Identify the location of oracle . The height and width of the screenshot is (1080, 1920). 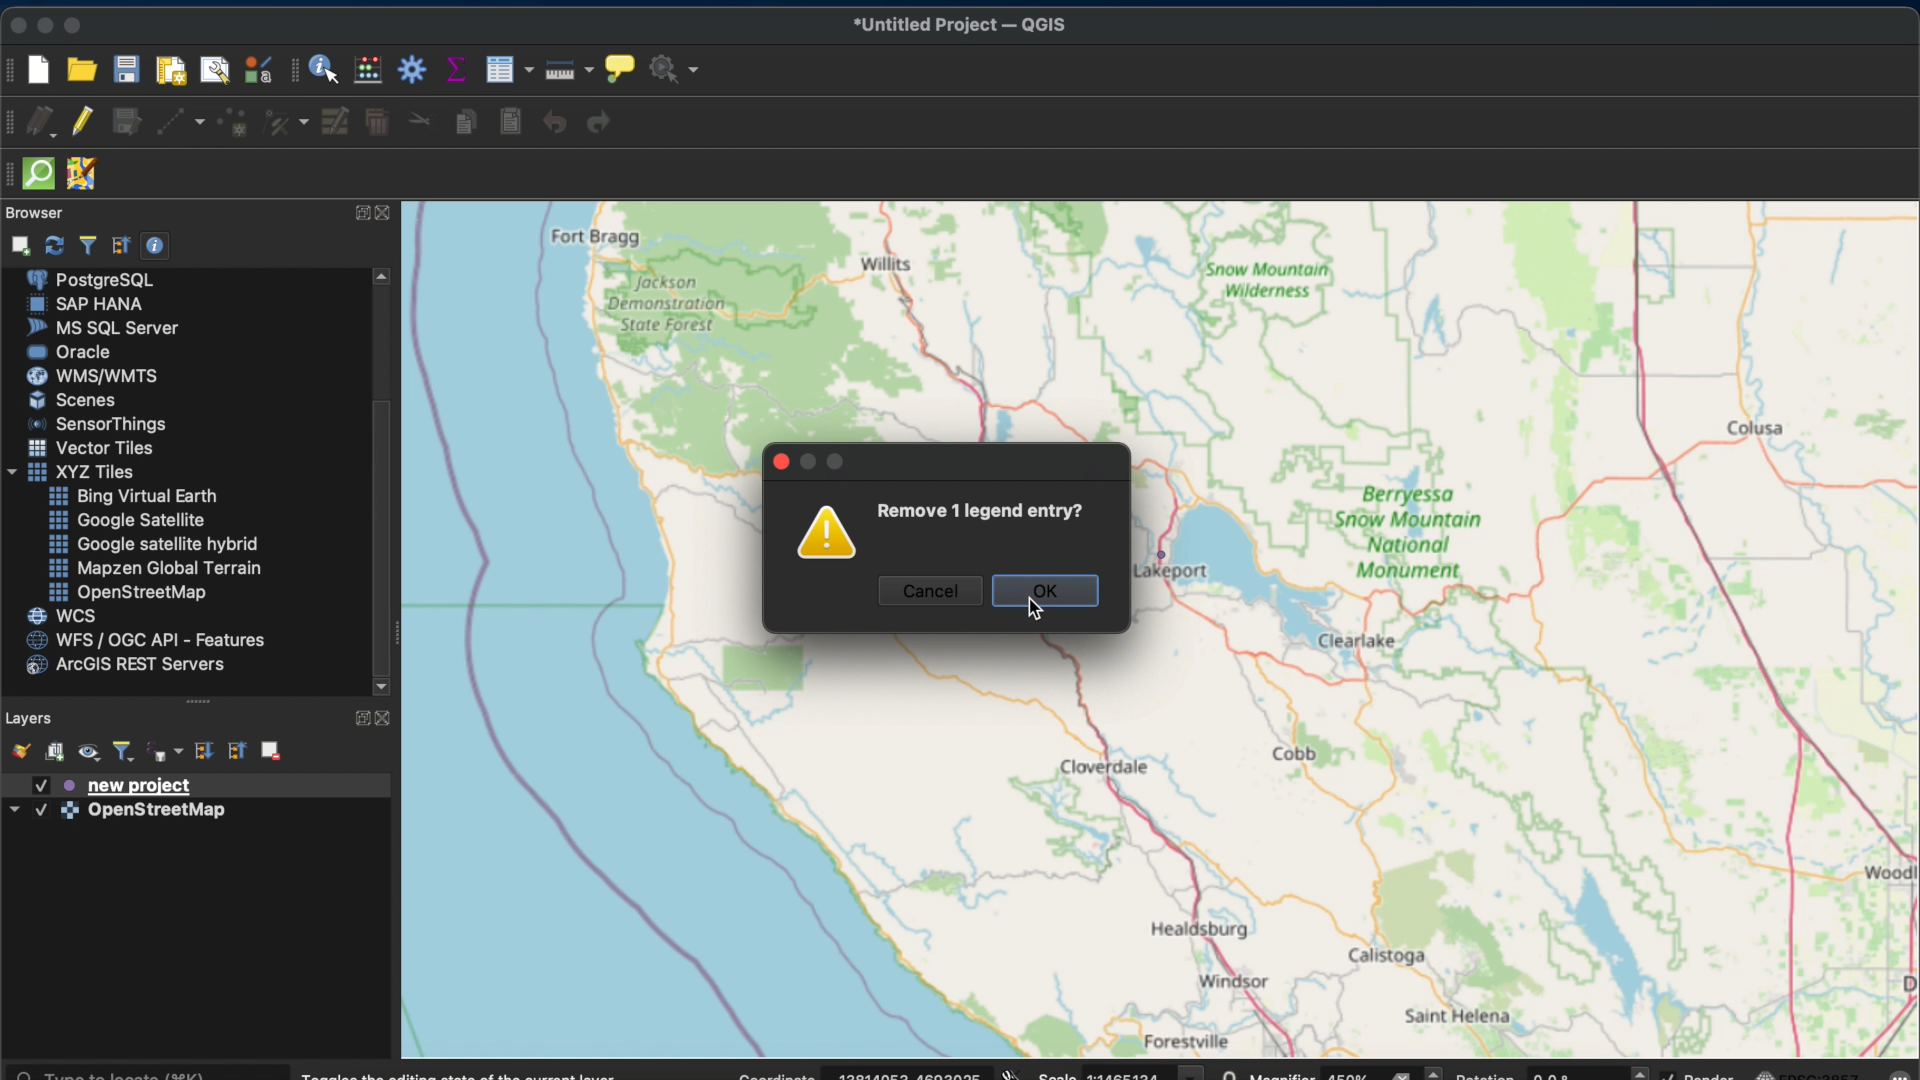
(69, 351).